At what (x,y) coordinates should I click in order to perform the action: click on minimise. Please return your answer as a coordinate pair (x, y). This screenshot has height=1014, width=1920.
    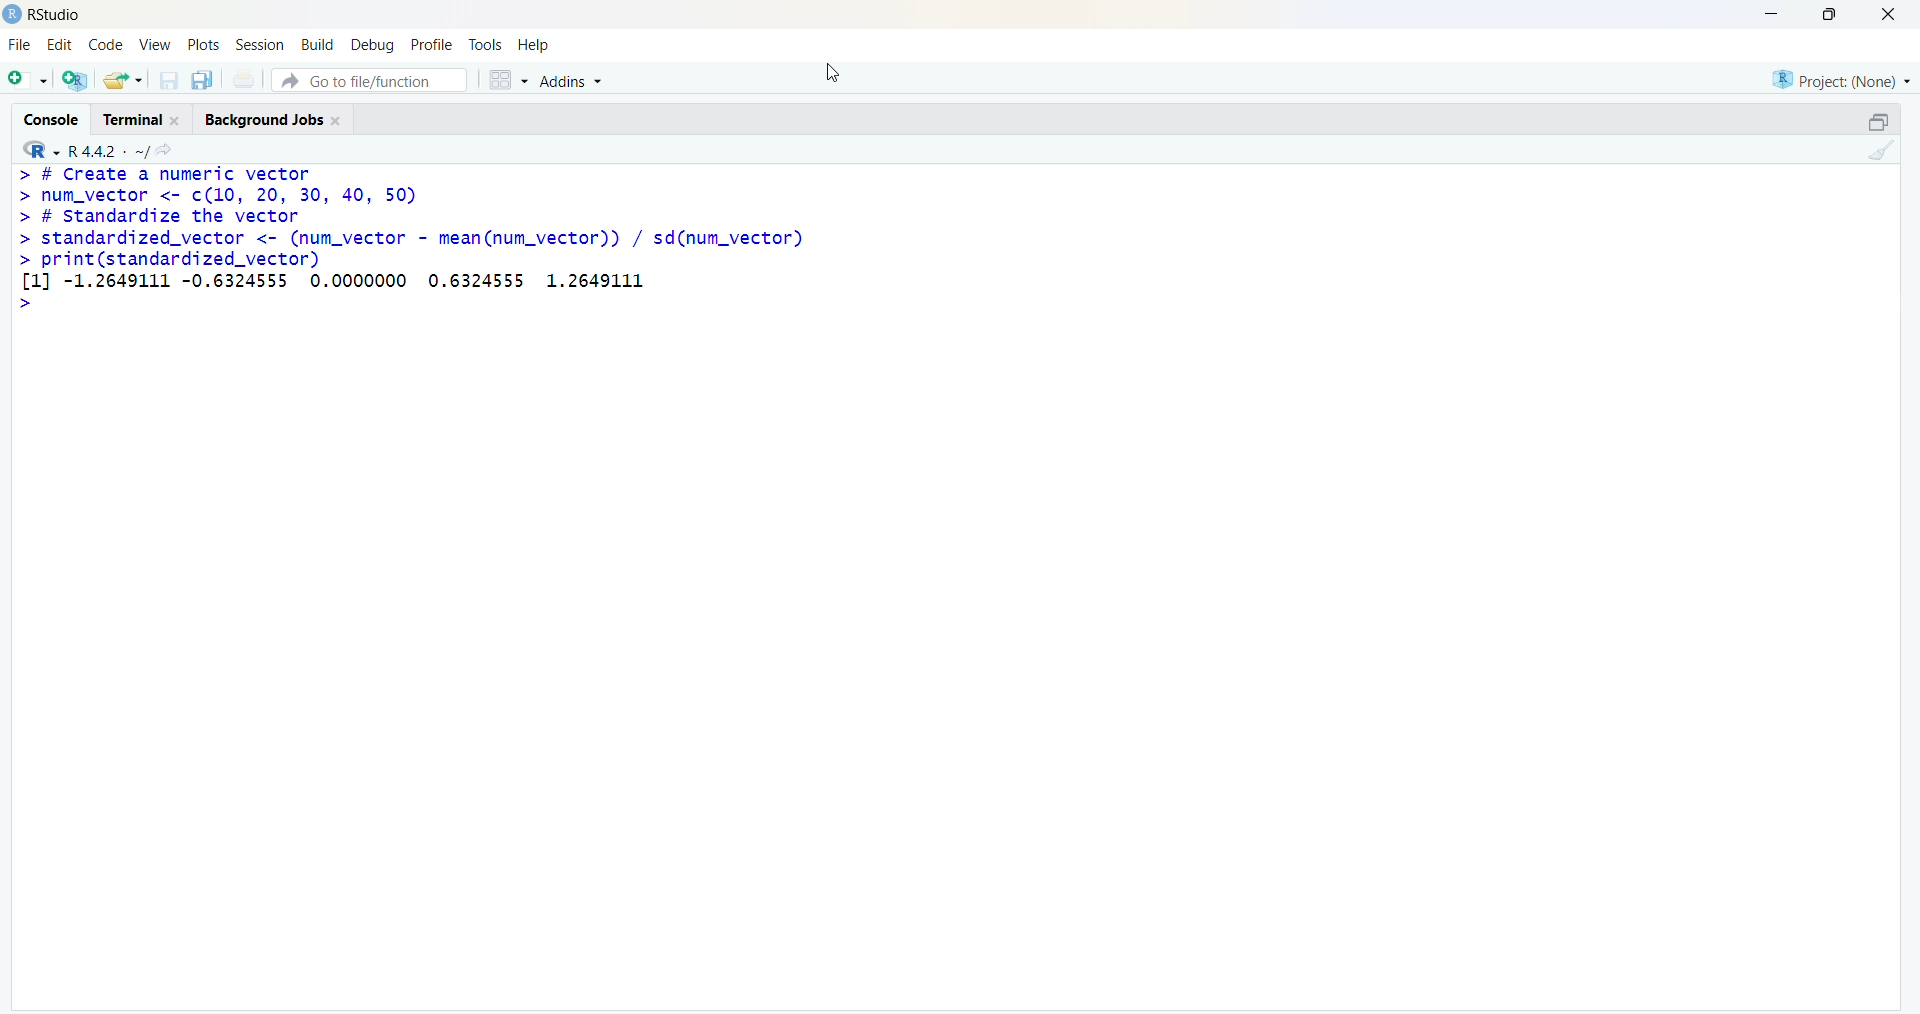
    Looking at the image, I should click on (1774, 14).